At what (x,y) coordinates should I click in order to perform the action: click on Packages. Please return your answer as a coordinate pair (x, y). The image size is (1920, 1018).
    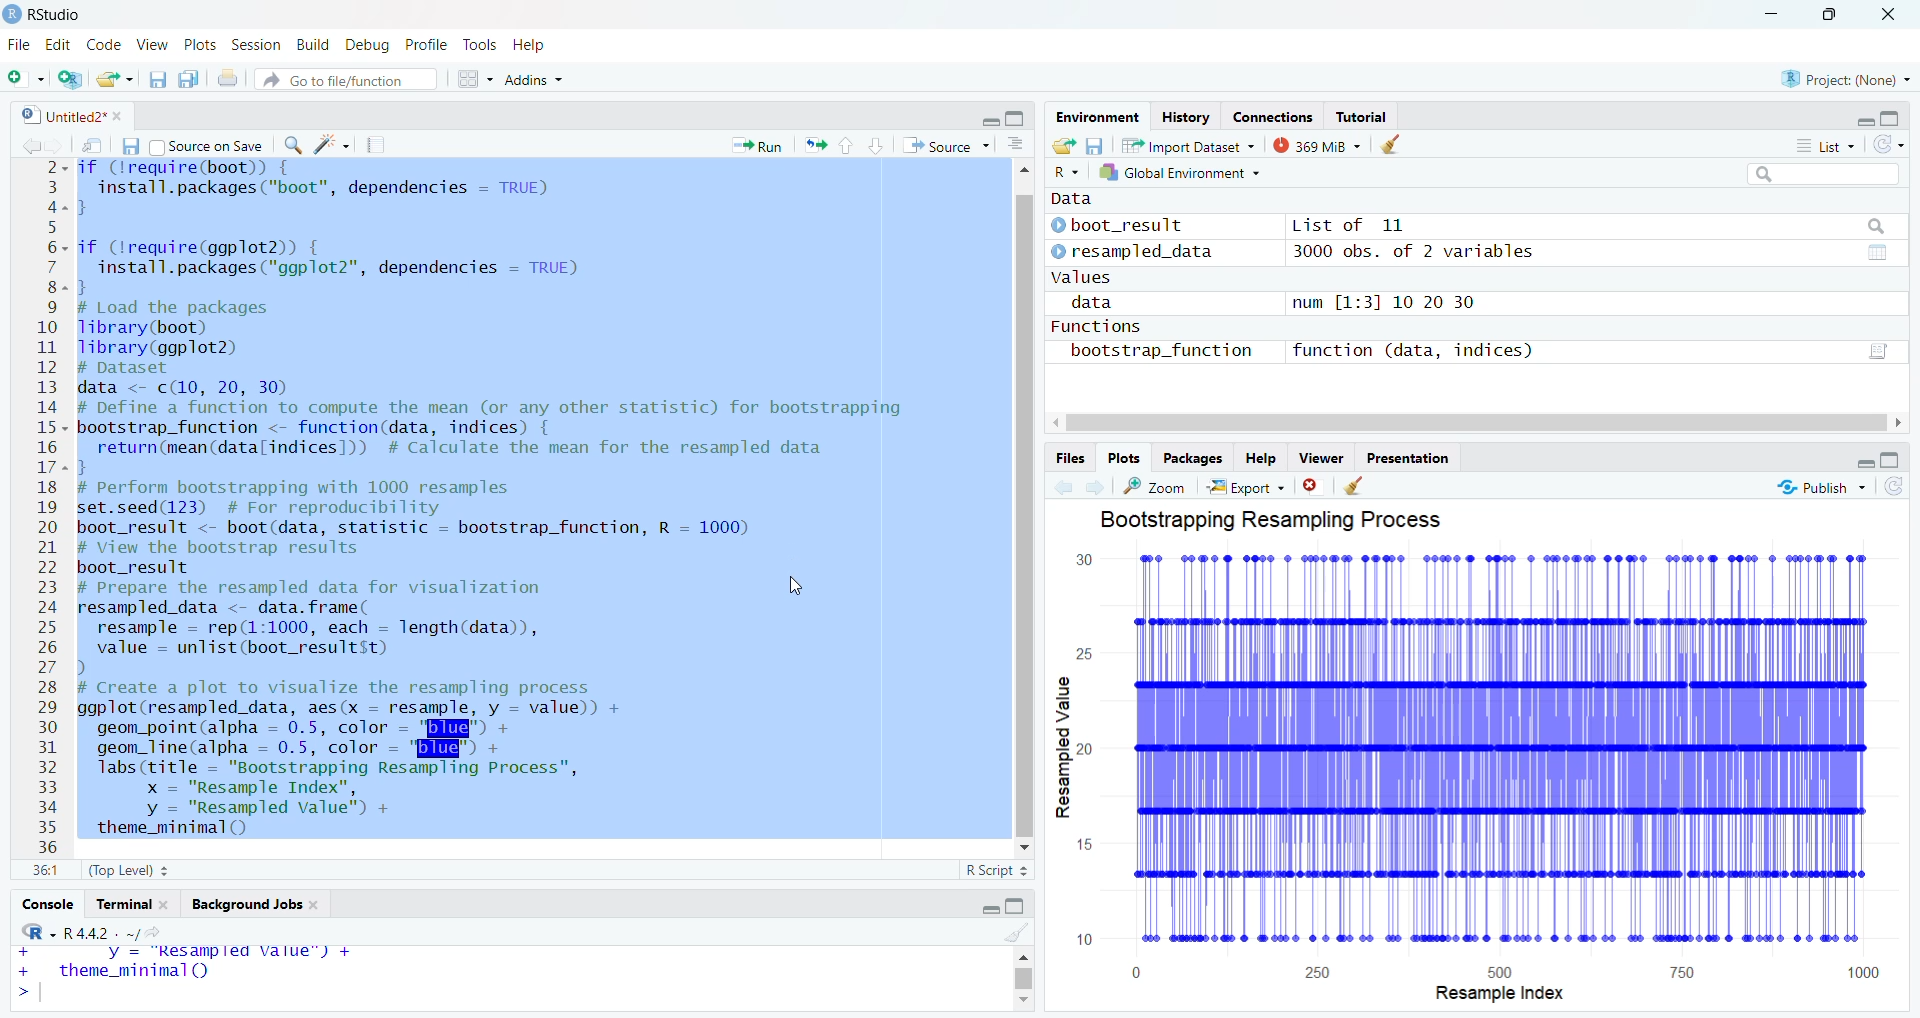
    Looking at the image, I should click on (1192, 457).